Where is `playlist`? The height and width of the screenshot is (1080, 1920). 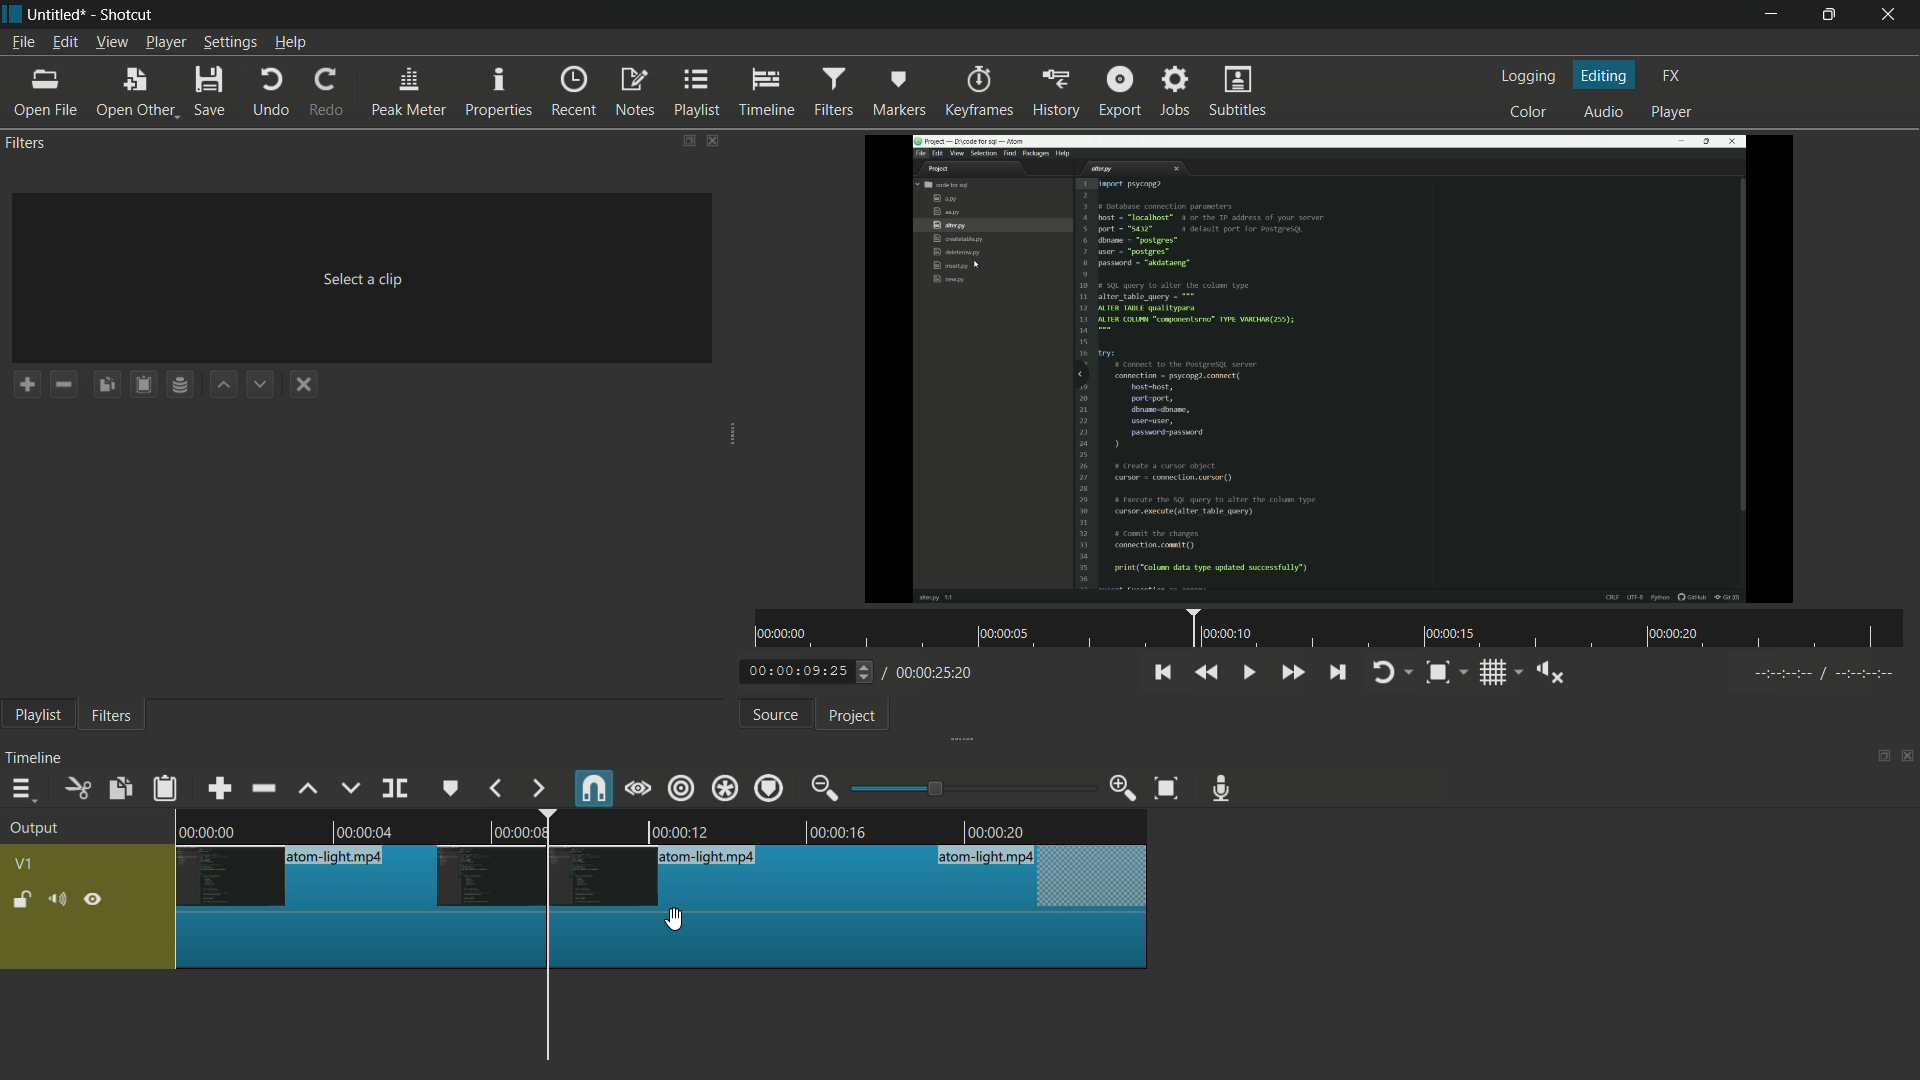 playlist is located at coordinates (698, 93).